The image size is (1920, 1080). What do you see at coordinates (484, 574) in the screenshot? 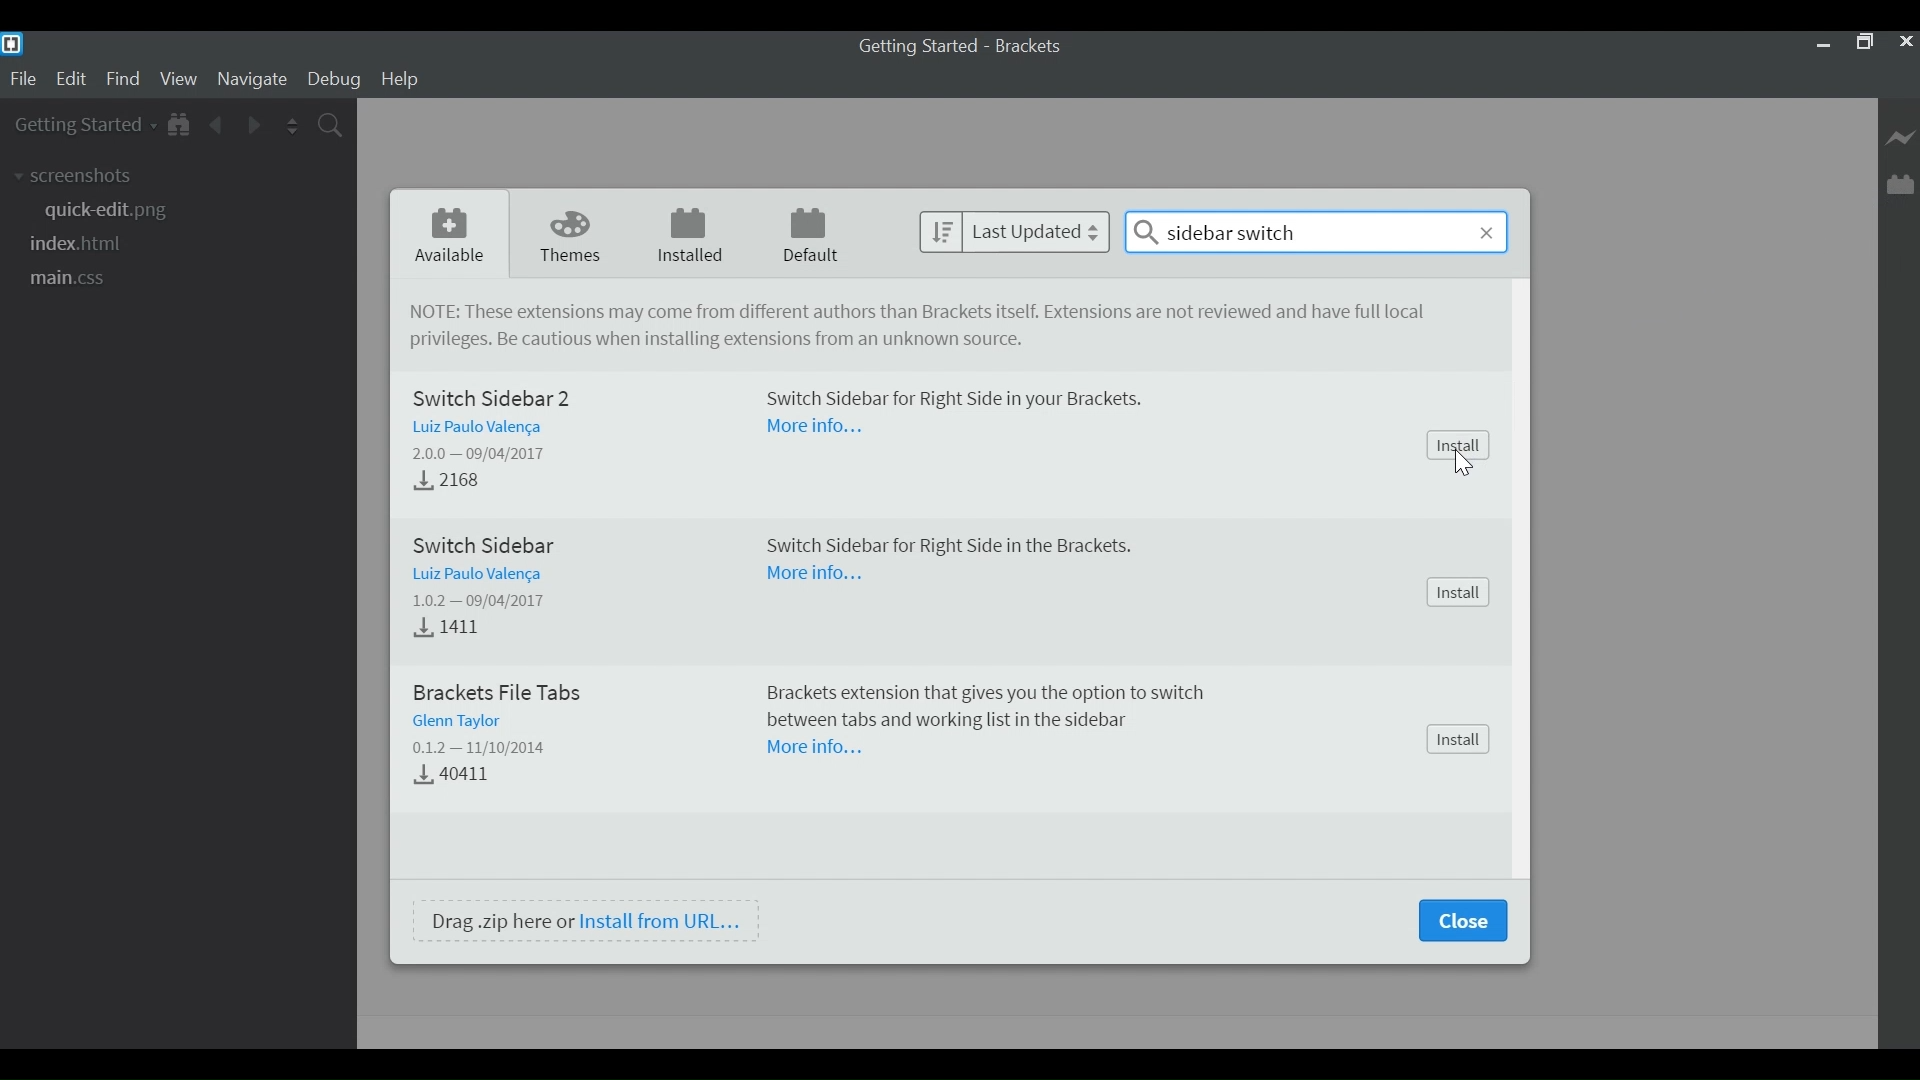
I see `Author` at bounding box center [484, 574].